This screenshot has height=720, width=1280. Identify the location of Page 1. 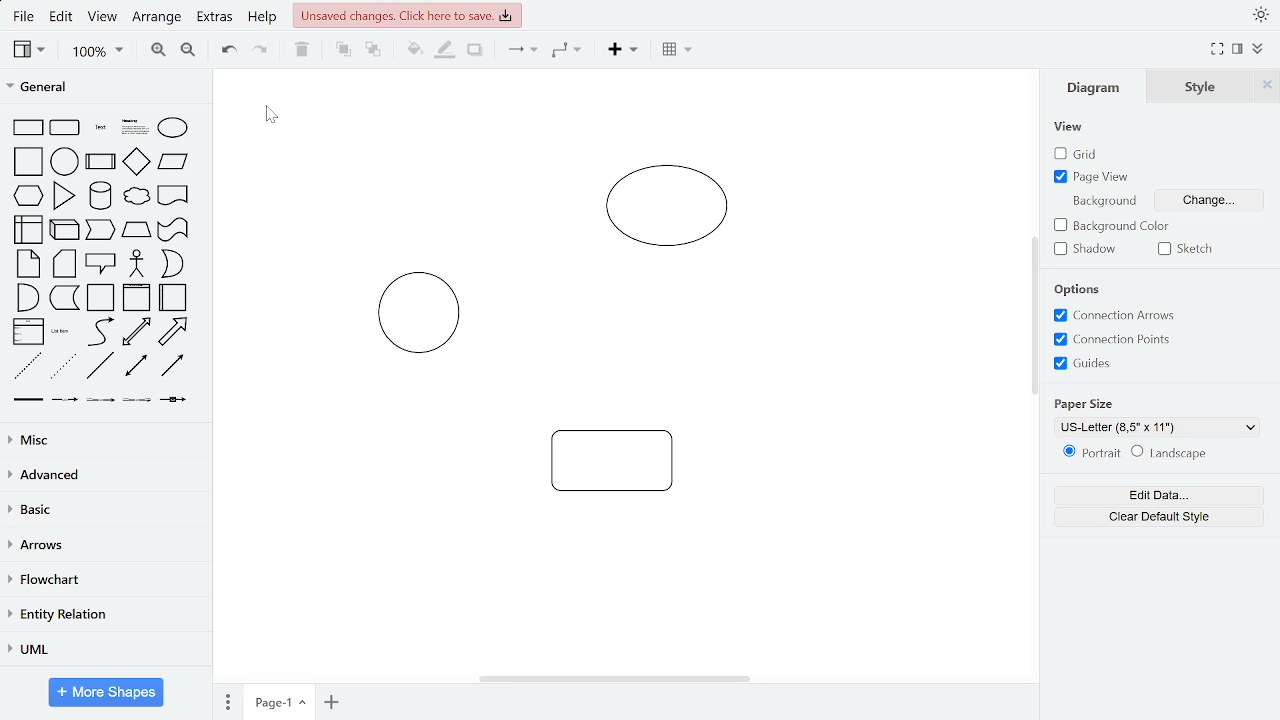
(279, 701).